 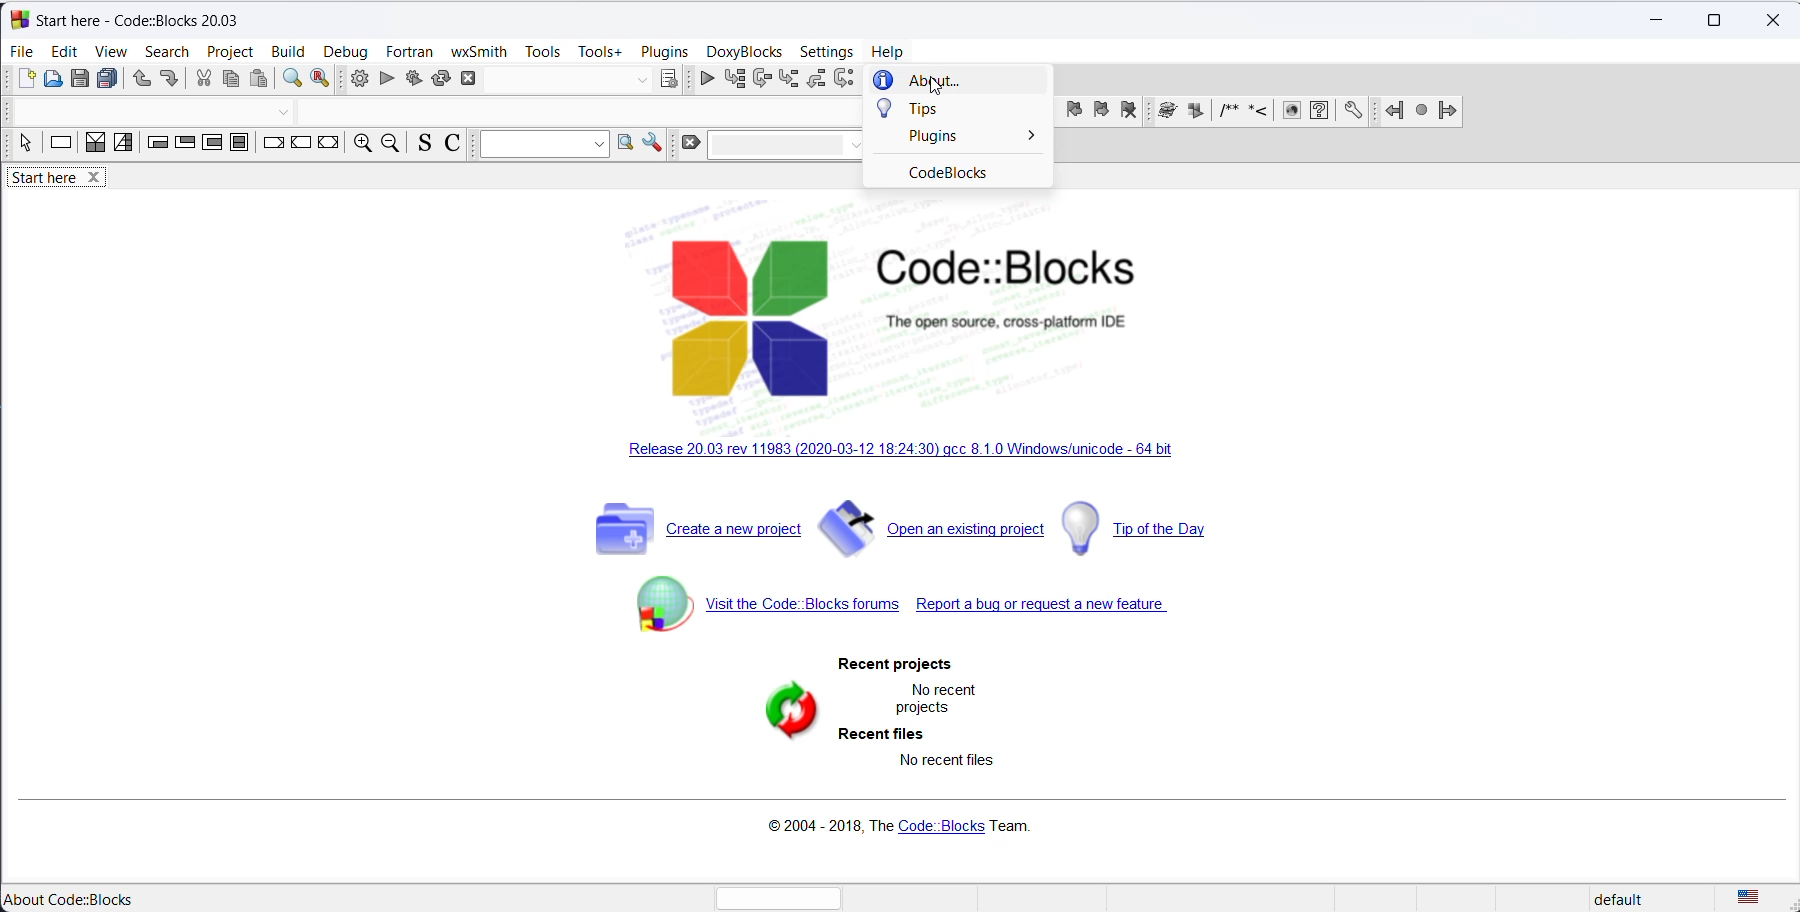 What do you see at coordinates (899, 829) in the screenshot?
I see `©2004 - 2018, The Code: Blocks Team` at bounding box center [899, 829].